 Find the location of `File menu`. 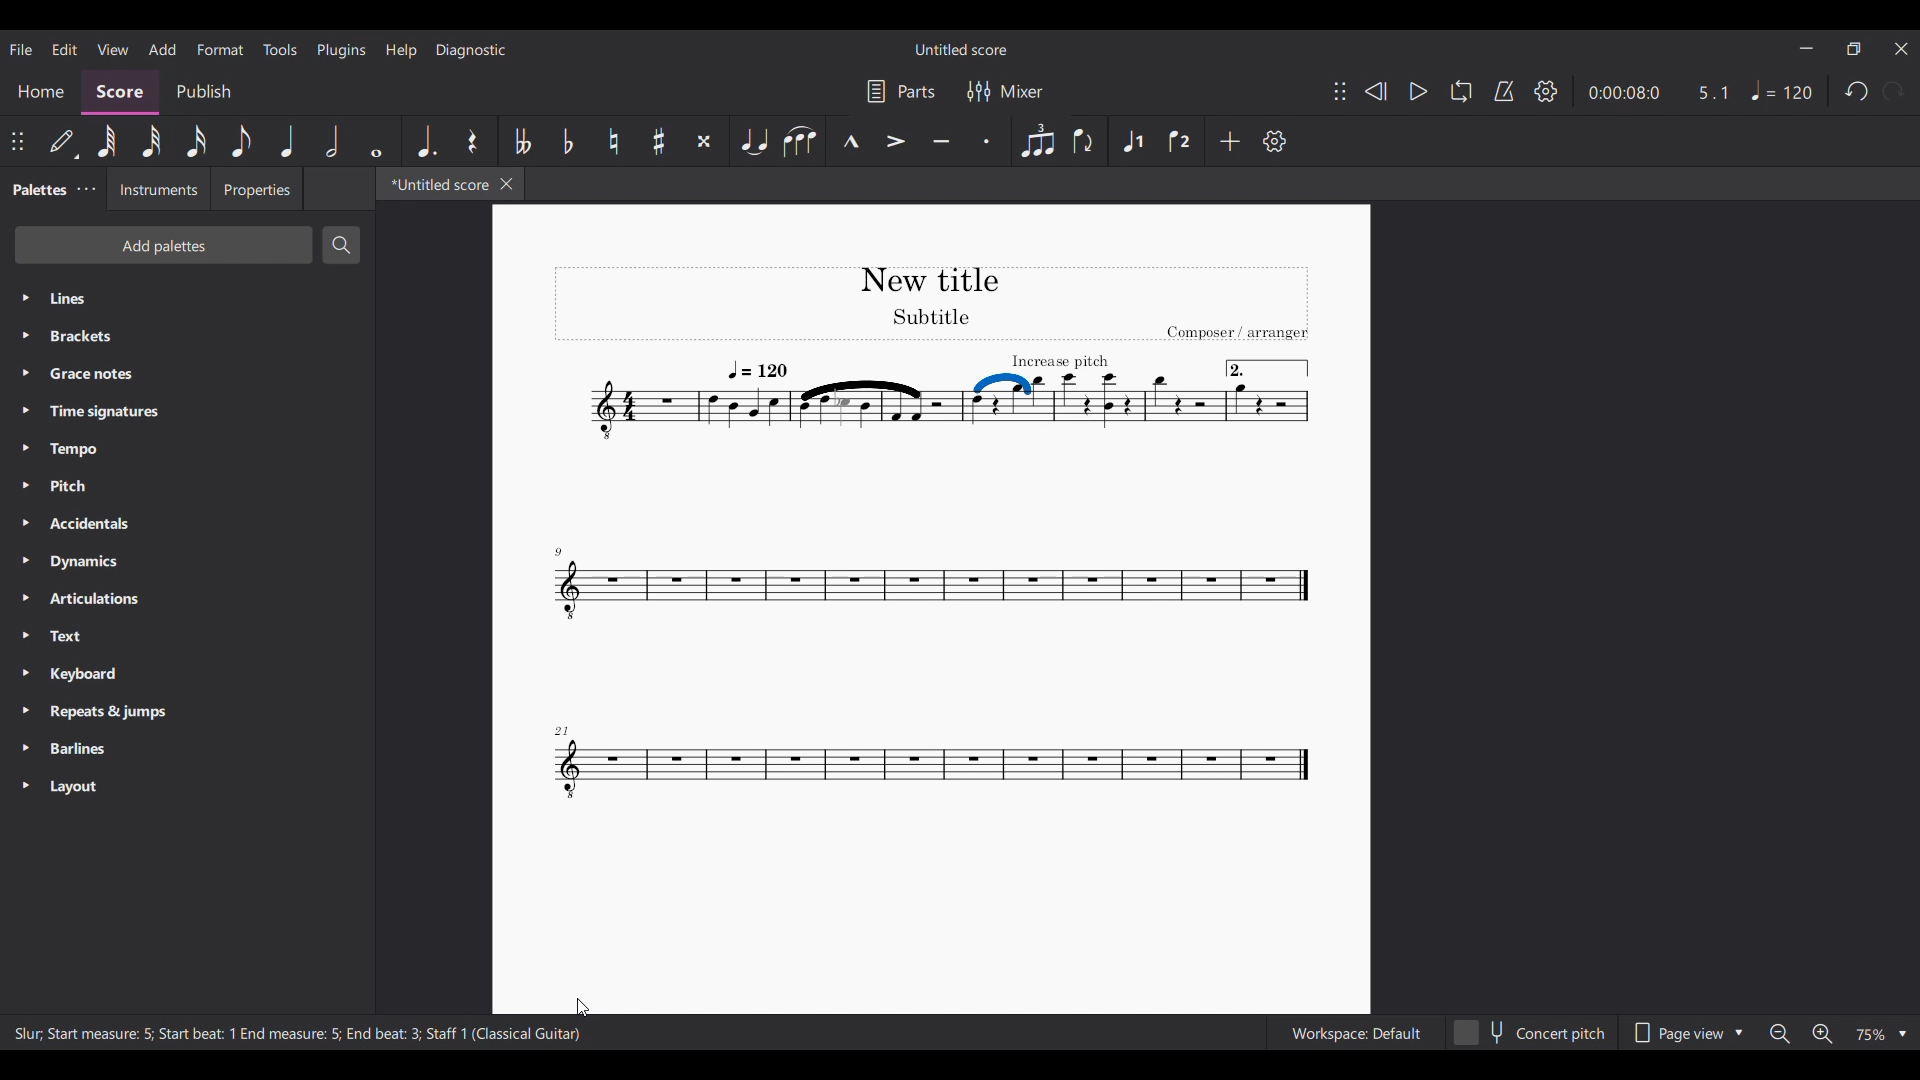

File menu is located at coordinates (22, 49).